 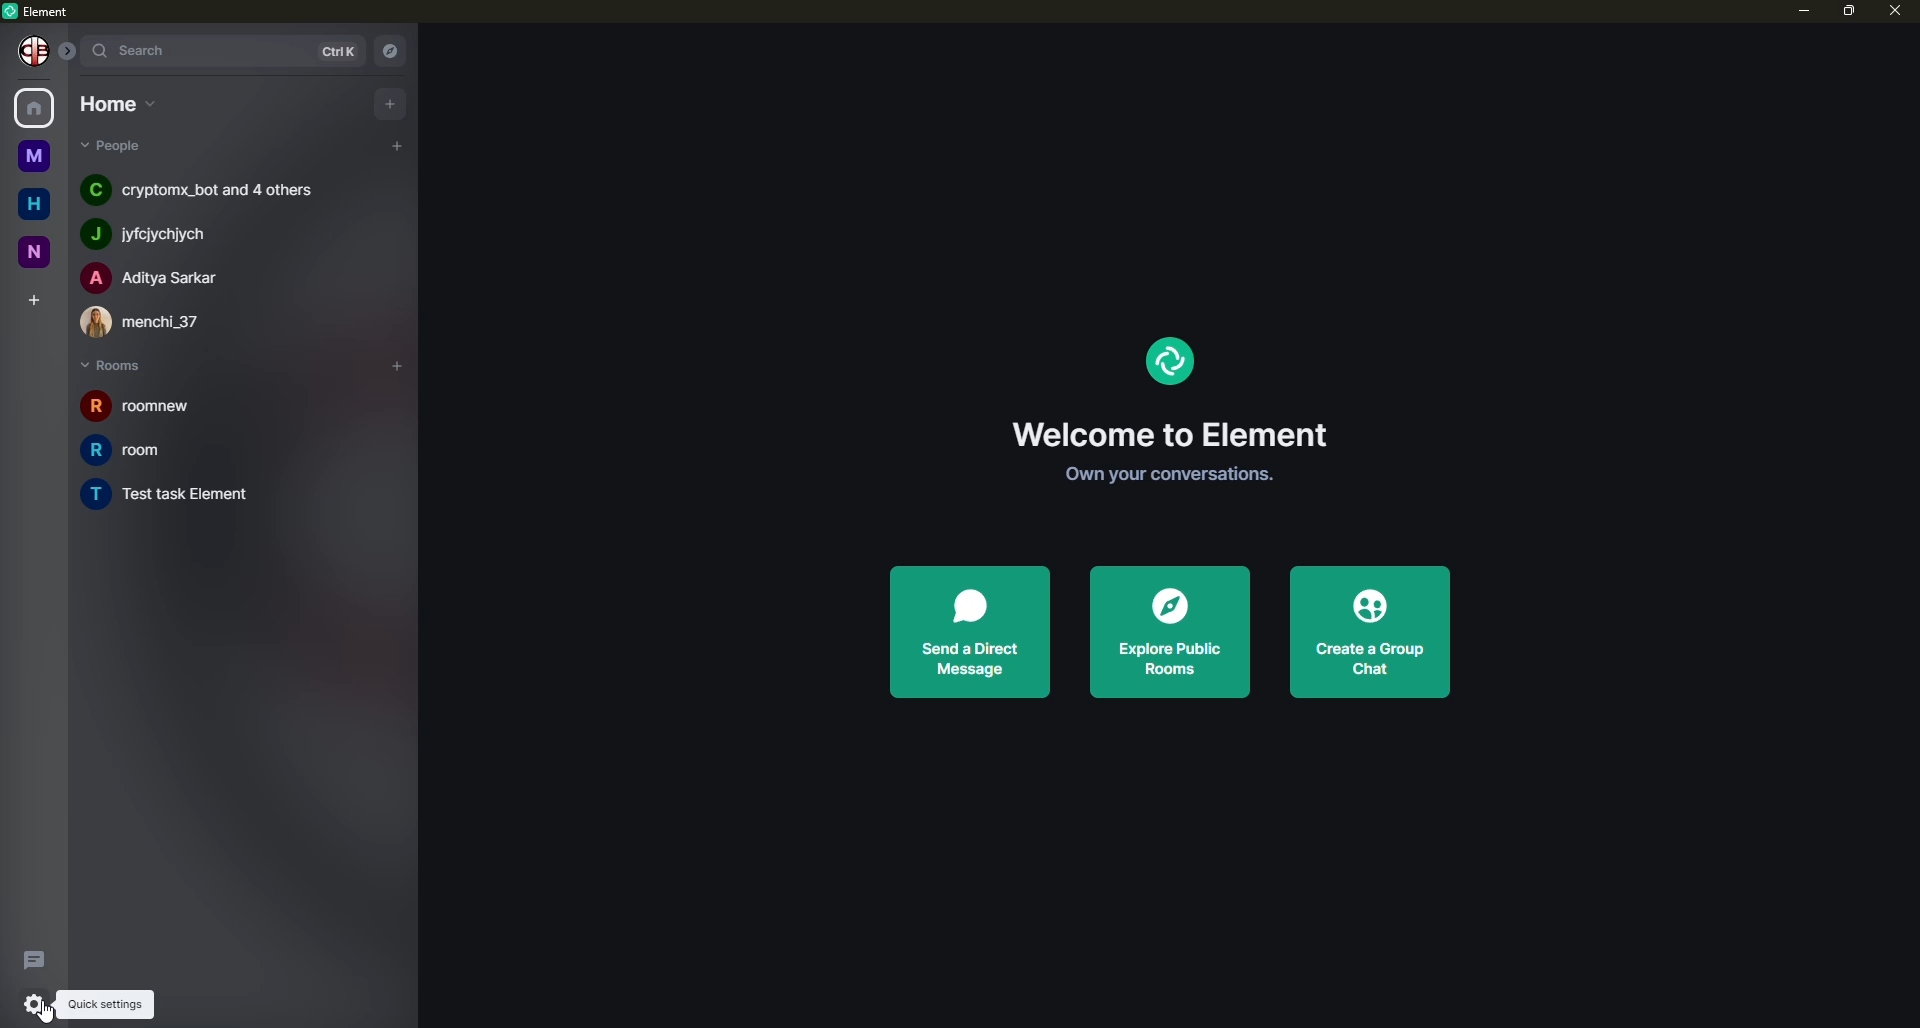 I want to click on room, so click(x=195, y=496).